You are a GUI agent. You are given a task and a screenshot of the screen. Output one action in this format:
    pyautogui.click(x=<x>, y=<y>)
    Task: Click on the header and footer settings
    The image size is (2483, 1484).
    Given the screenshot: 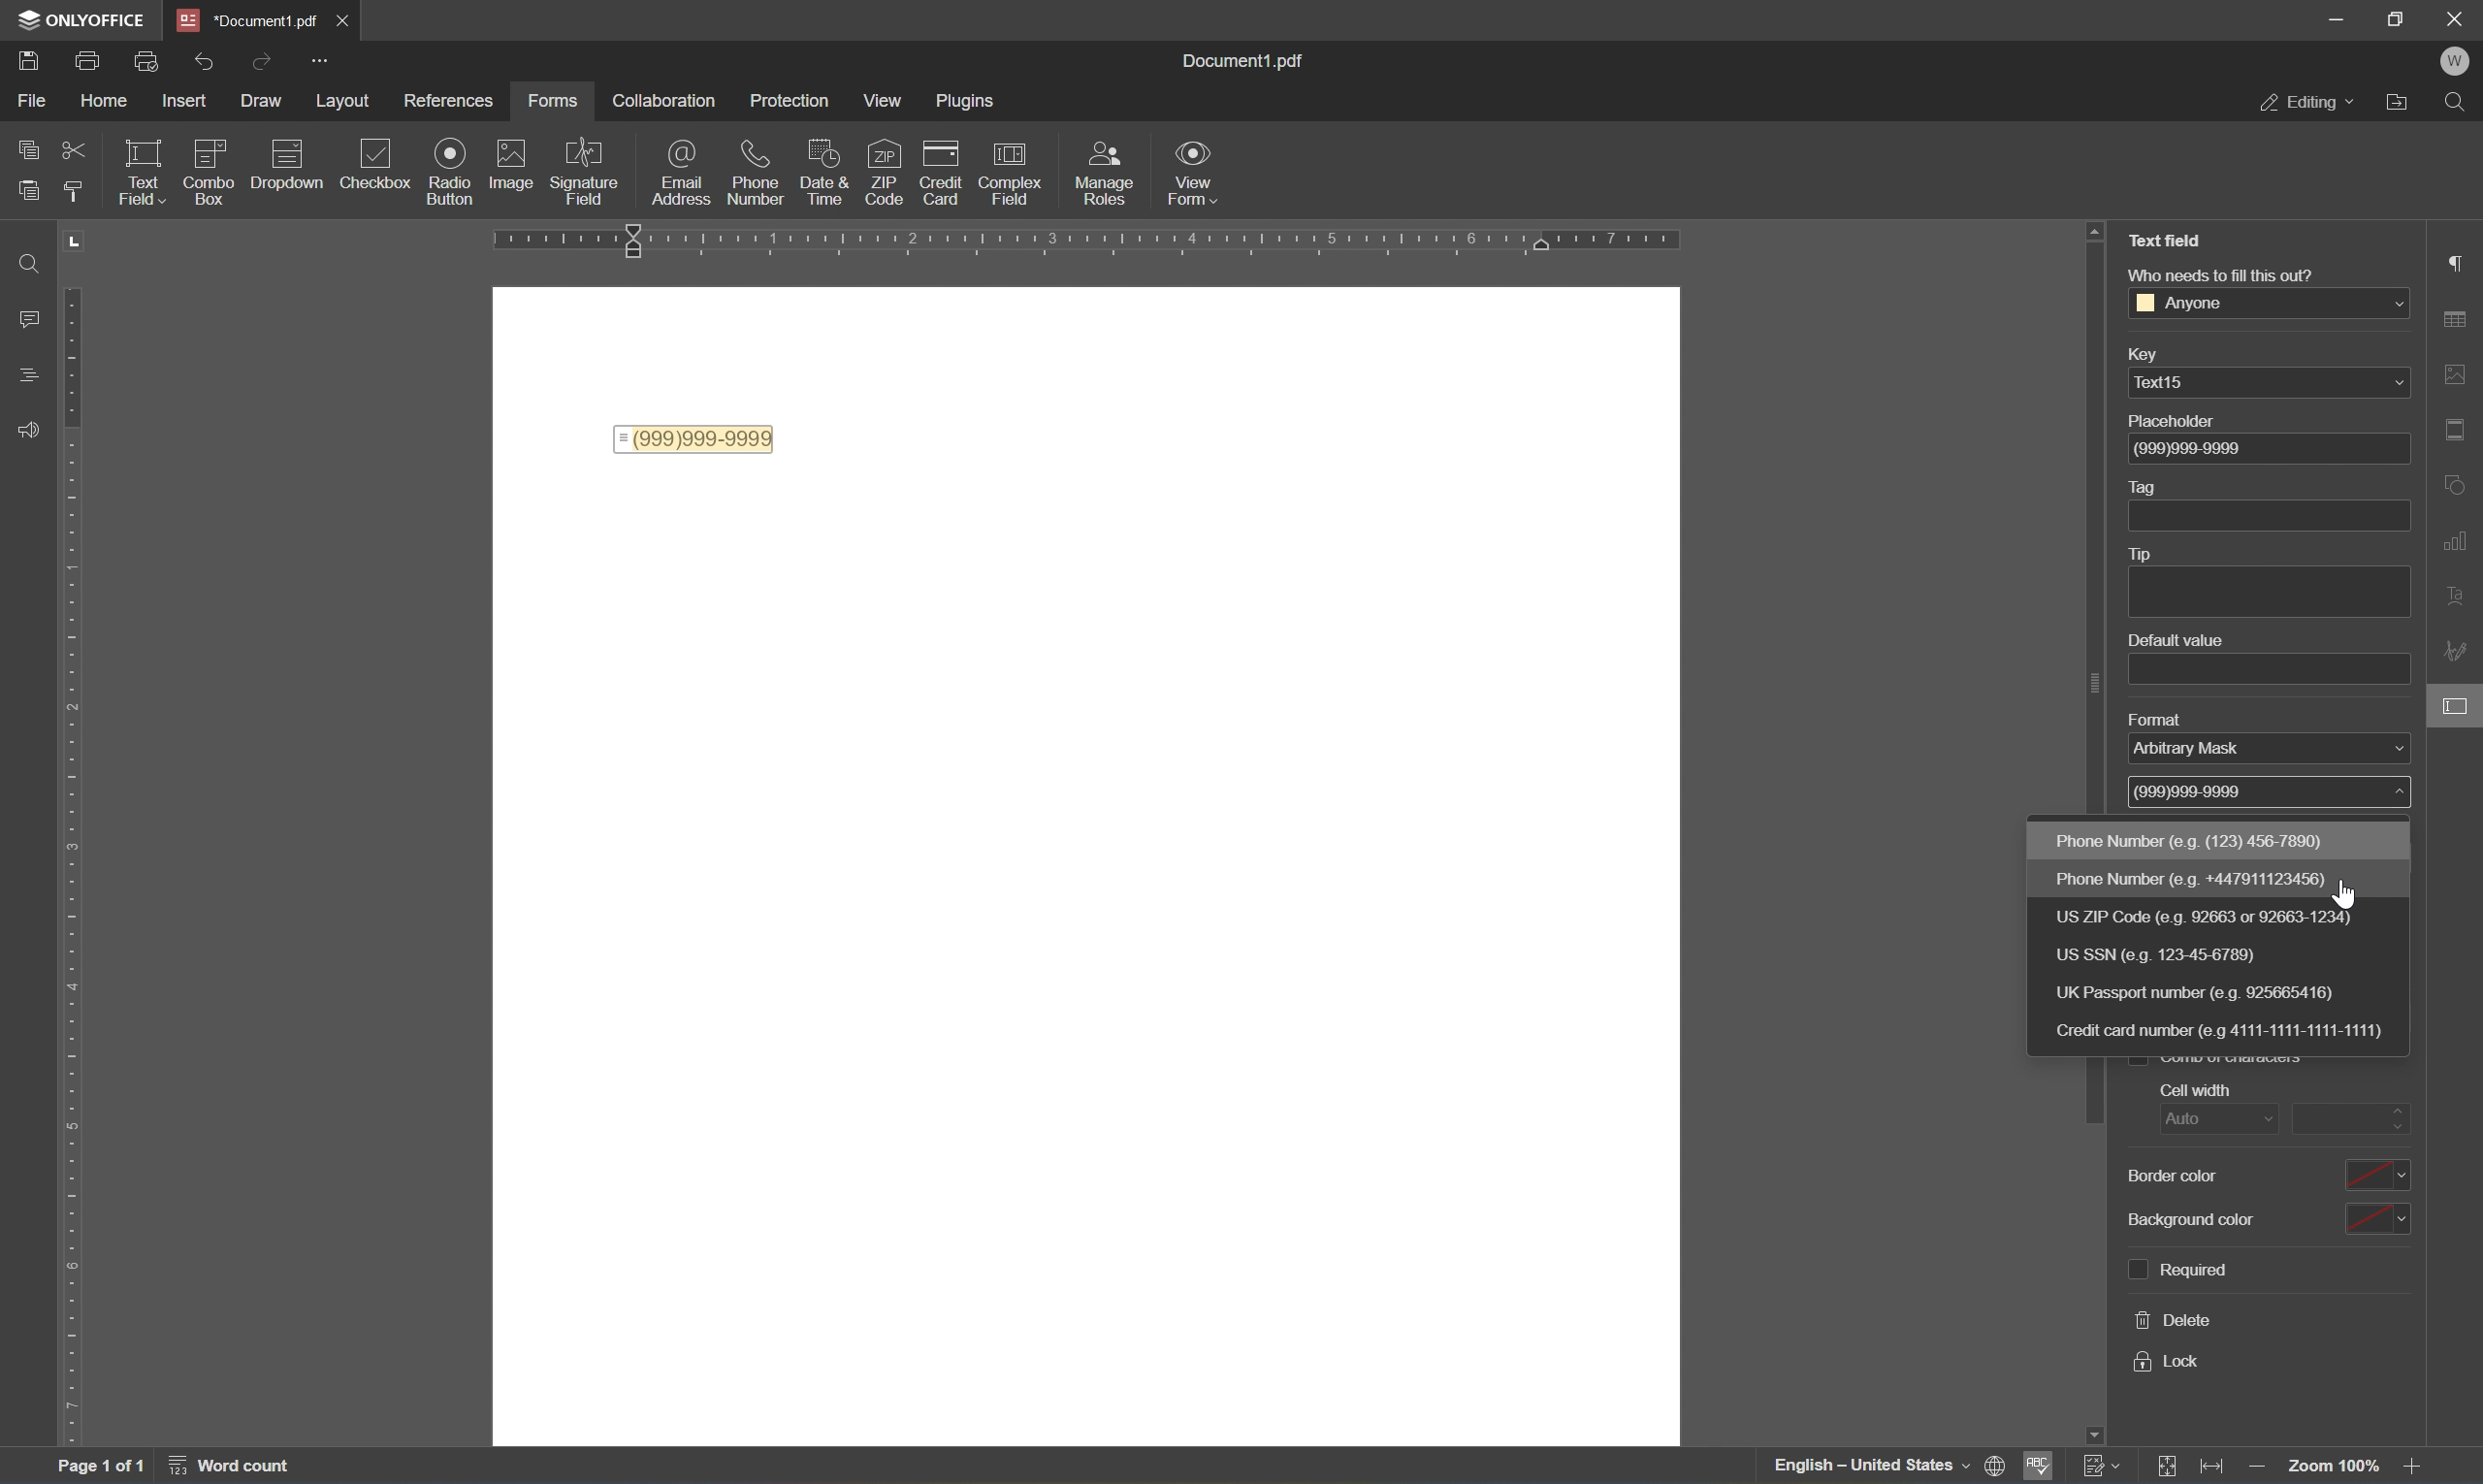 What is the action you would take?
    pyautogui.click(x=2461, y=437)
    